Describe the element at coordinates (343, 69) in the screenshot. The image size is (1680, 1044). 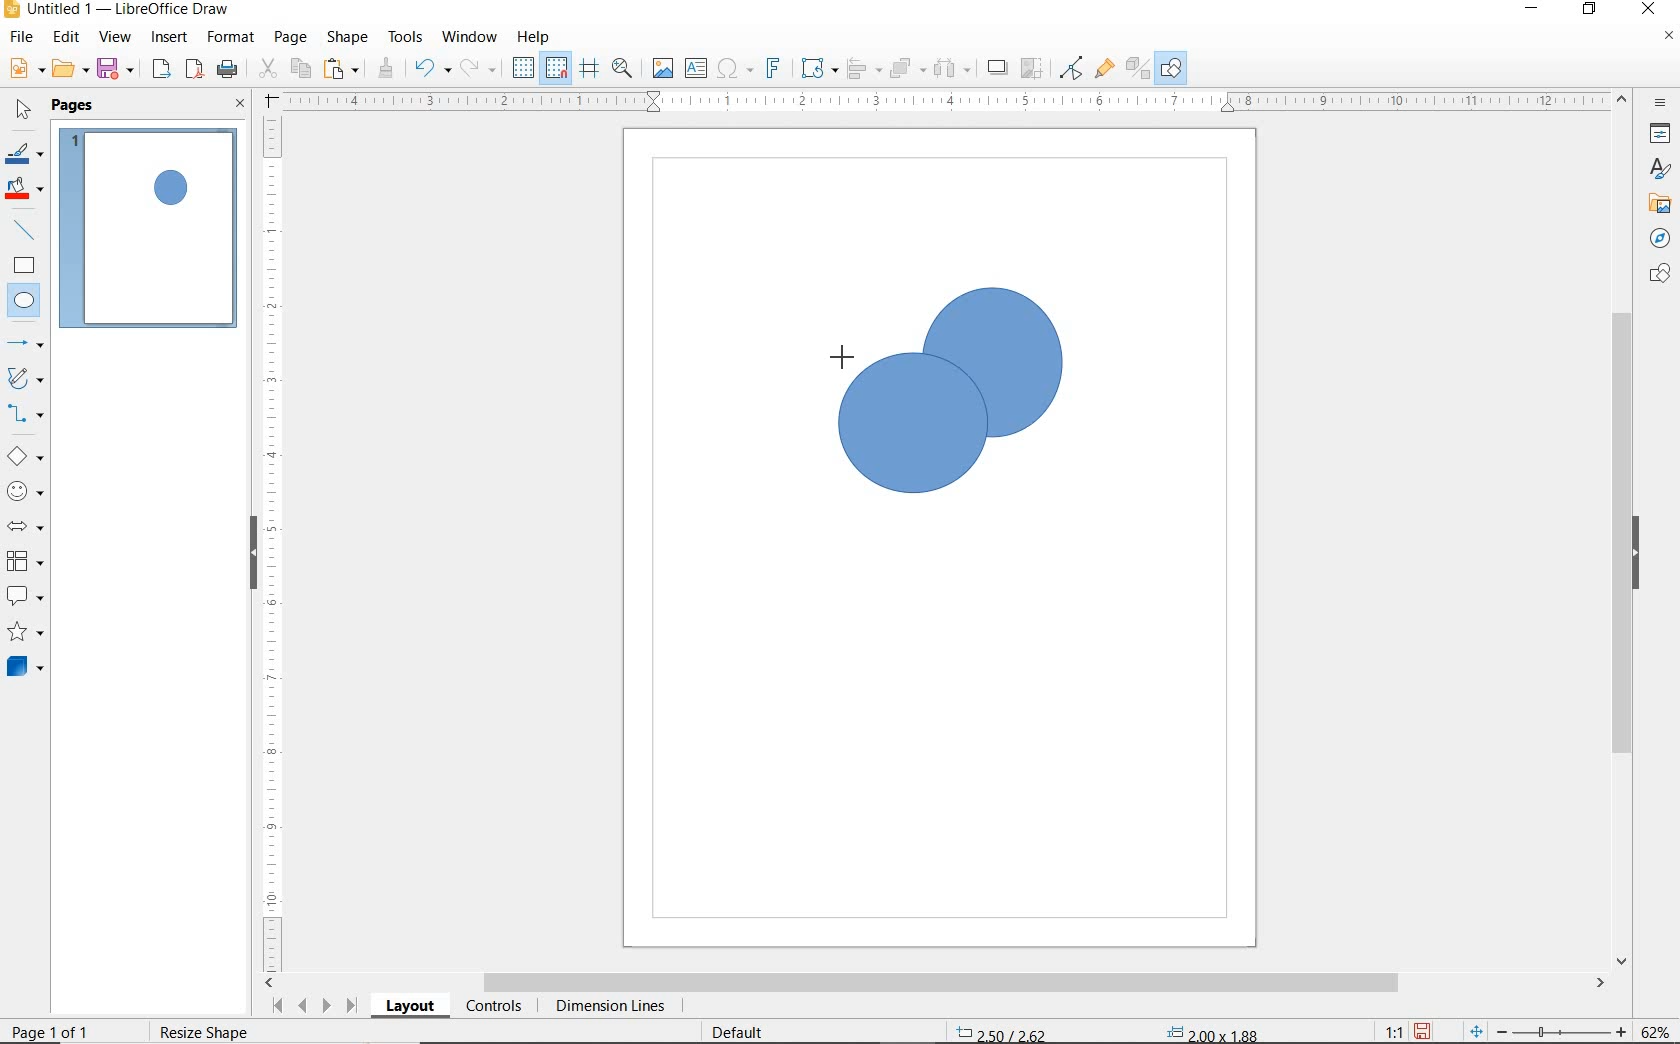
I see `PASTE` at that location.